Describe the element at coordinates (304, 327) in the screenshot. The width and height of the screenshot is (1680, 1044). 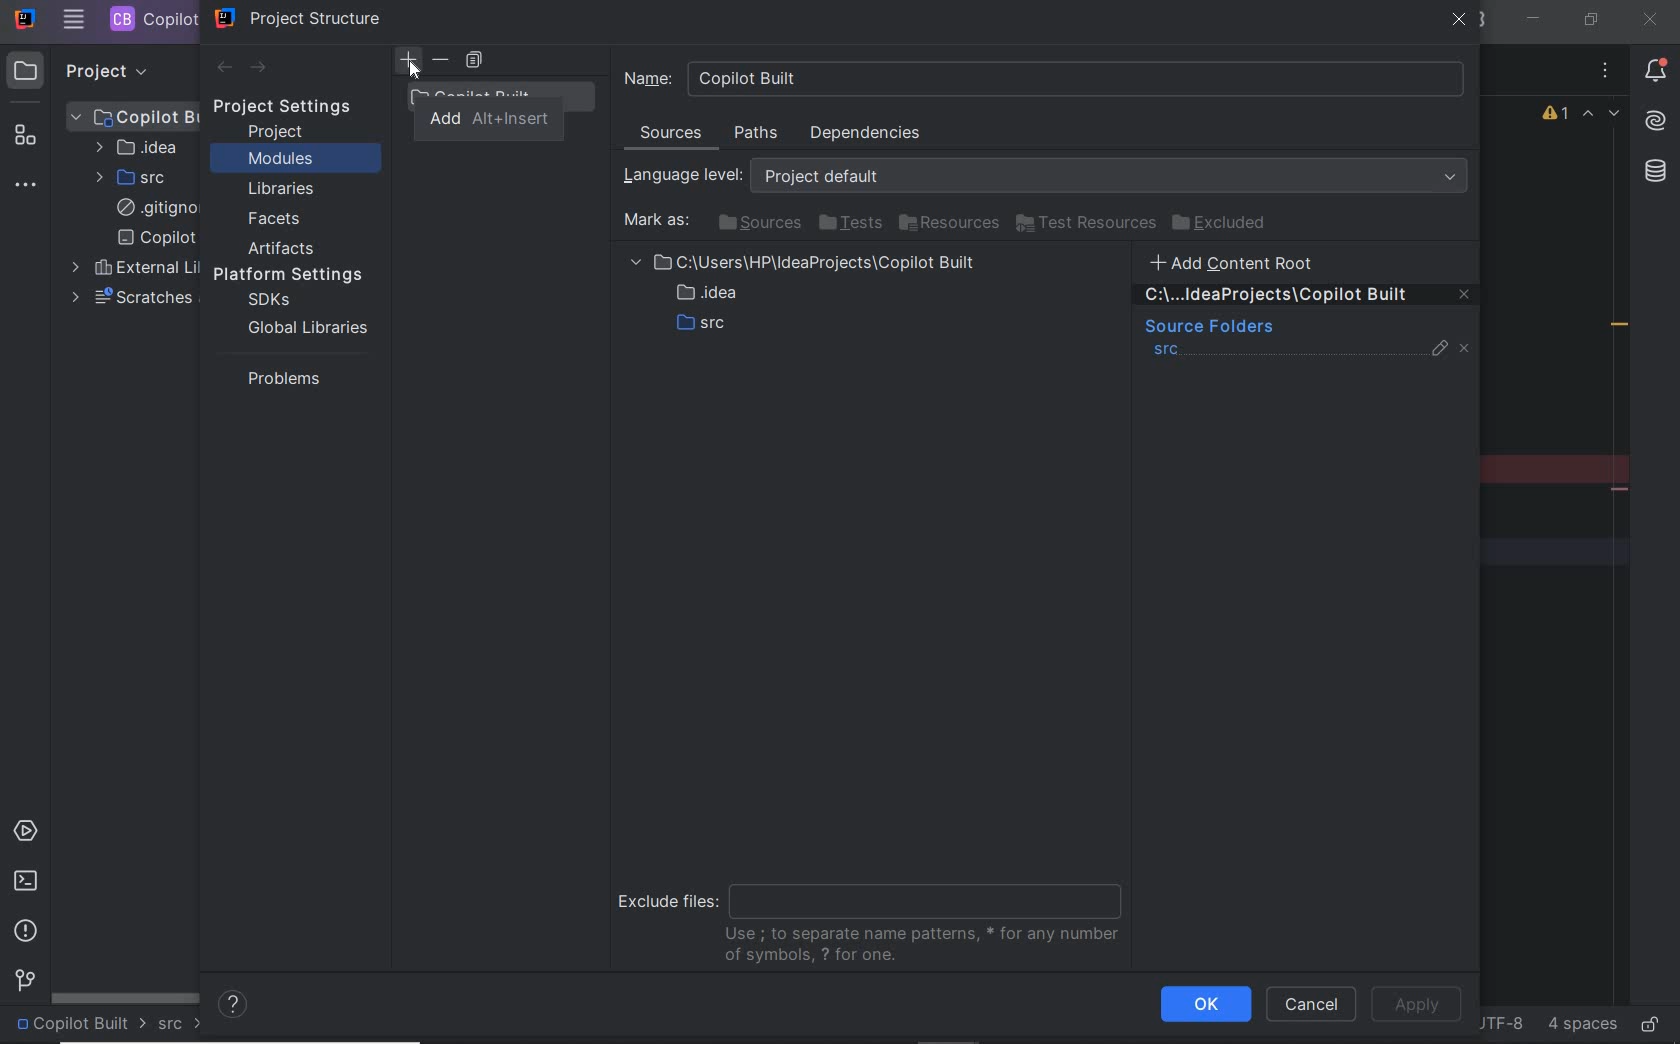
I see `global libraries` at that location.